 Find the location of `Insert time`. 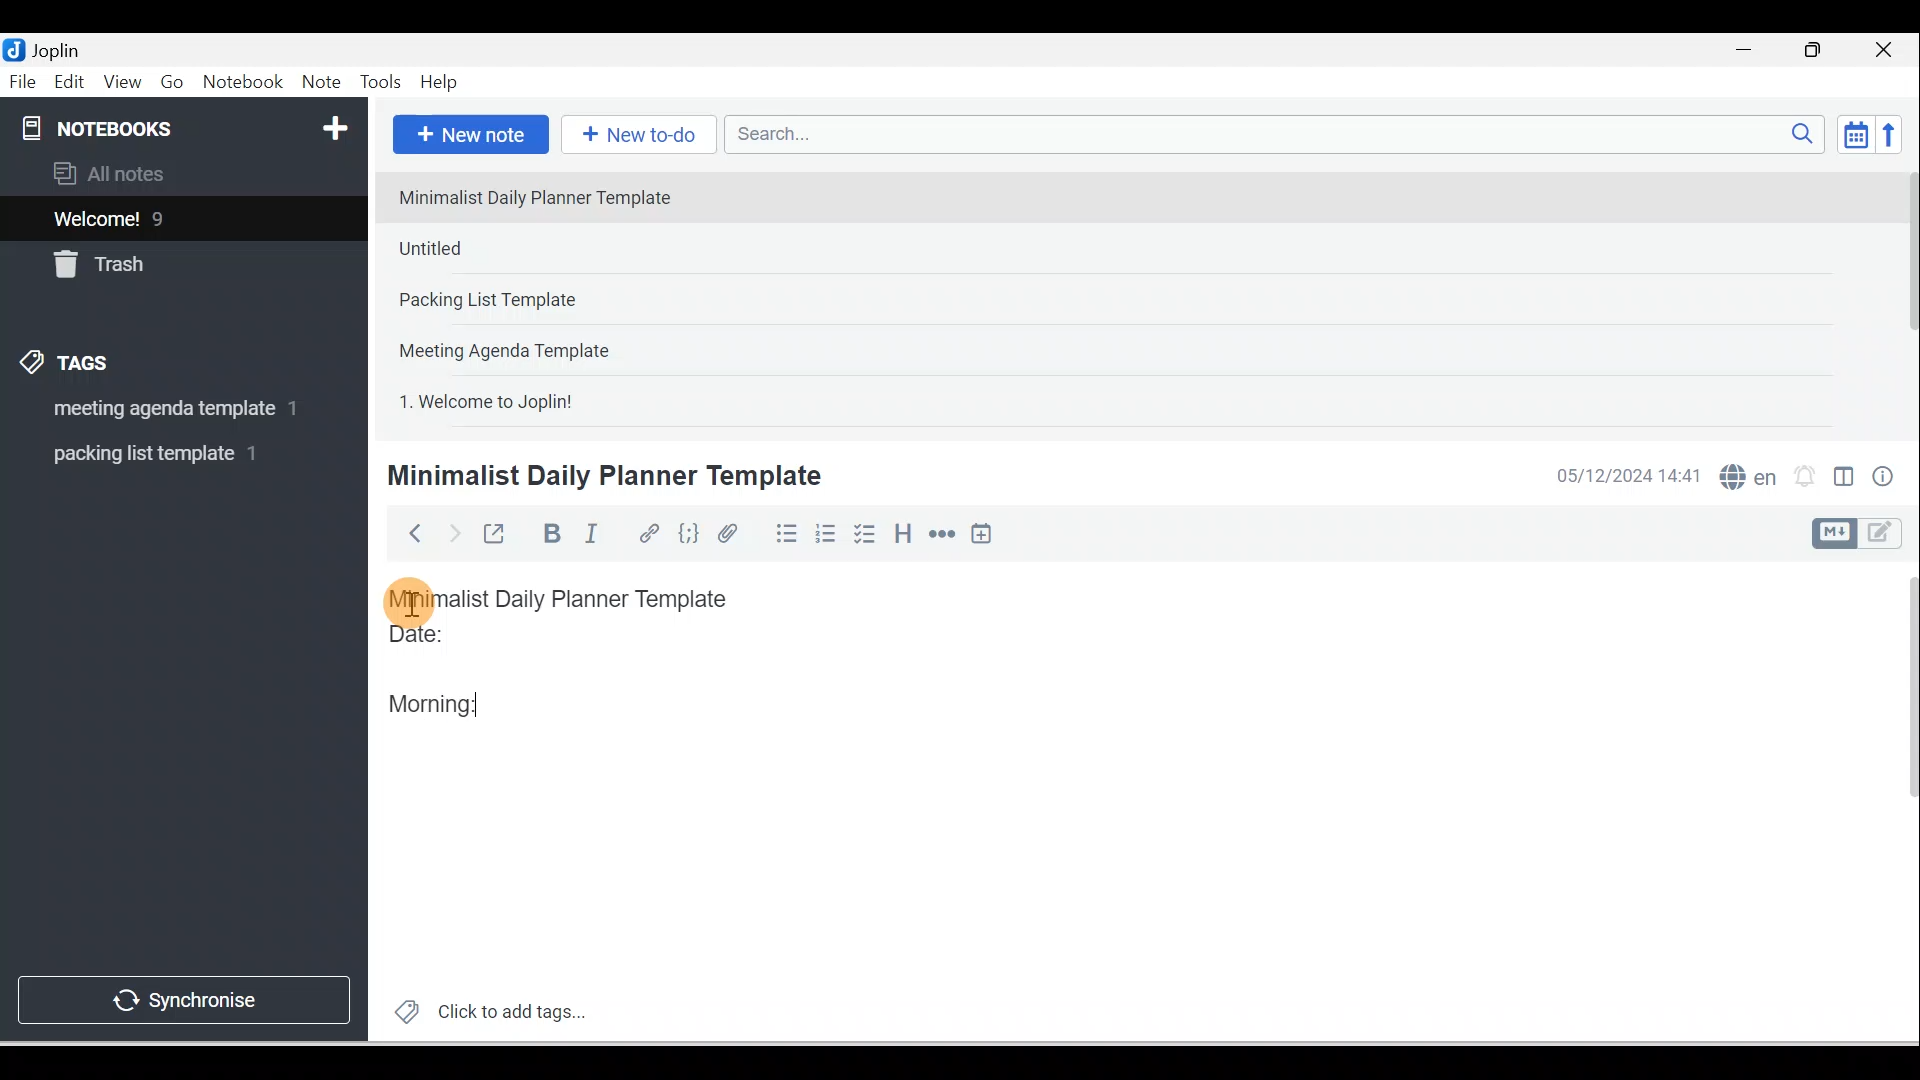

Insert time is located at coordinates (981, 535).